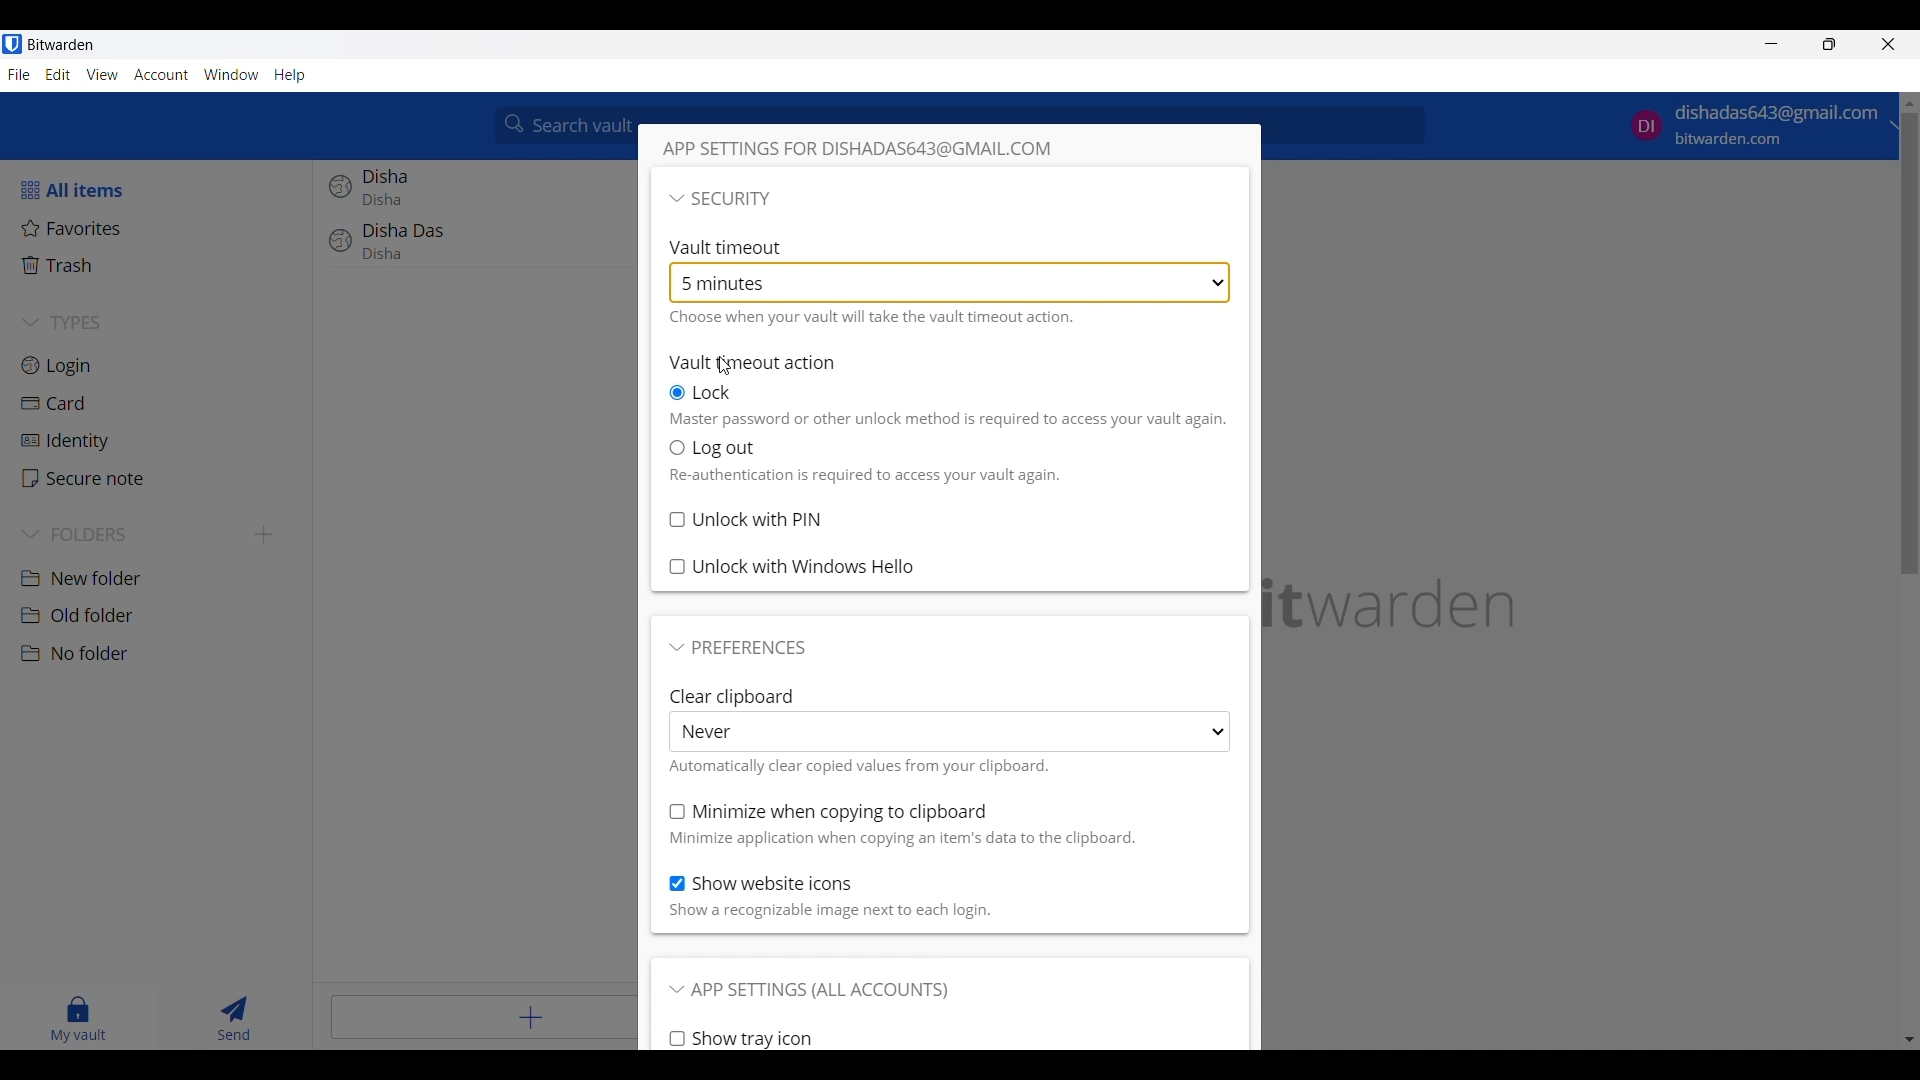 The height and width of the screenshot is (1080, 1920). What do you see at coordinates (870, 476) in the screenshot?
I see `Description of Log out action` at bounding box center [870, 476].